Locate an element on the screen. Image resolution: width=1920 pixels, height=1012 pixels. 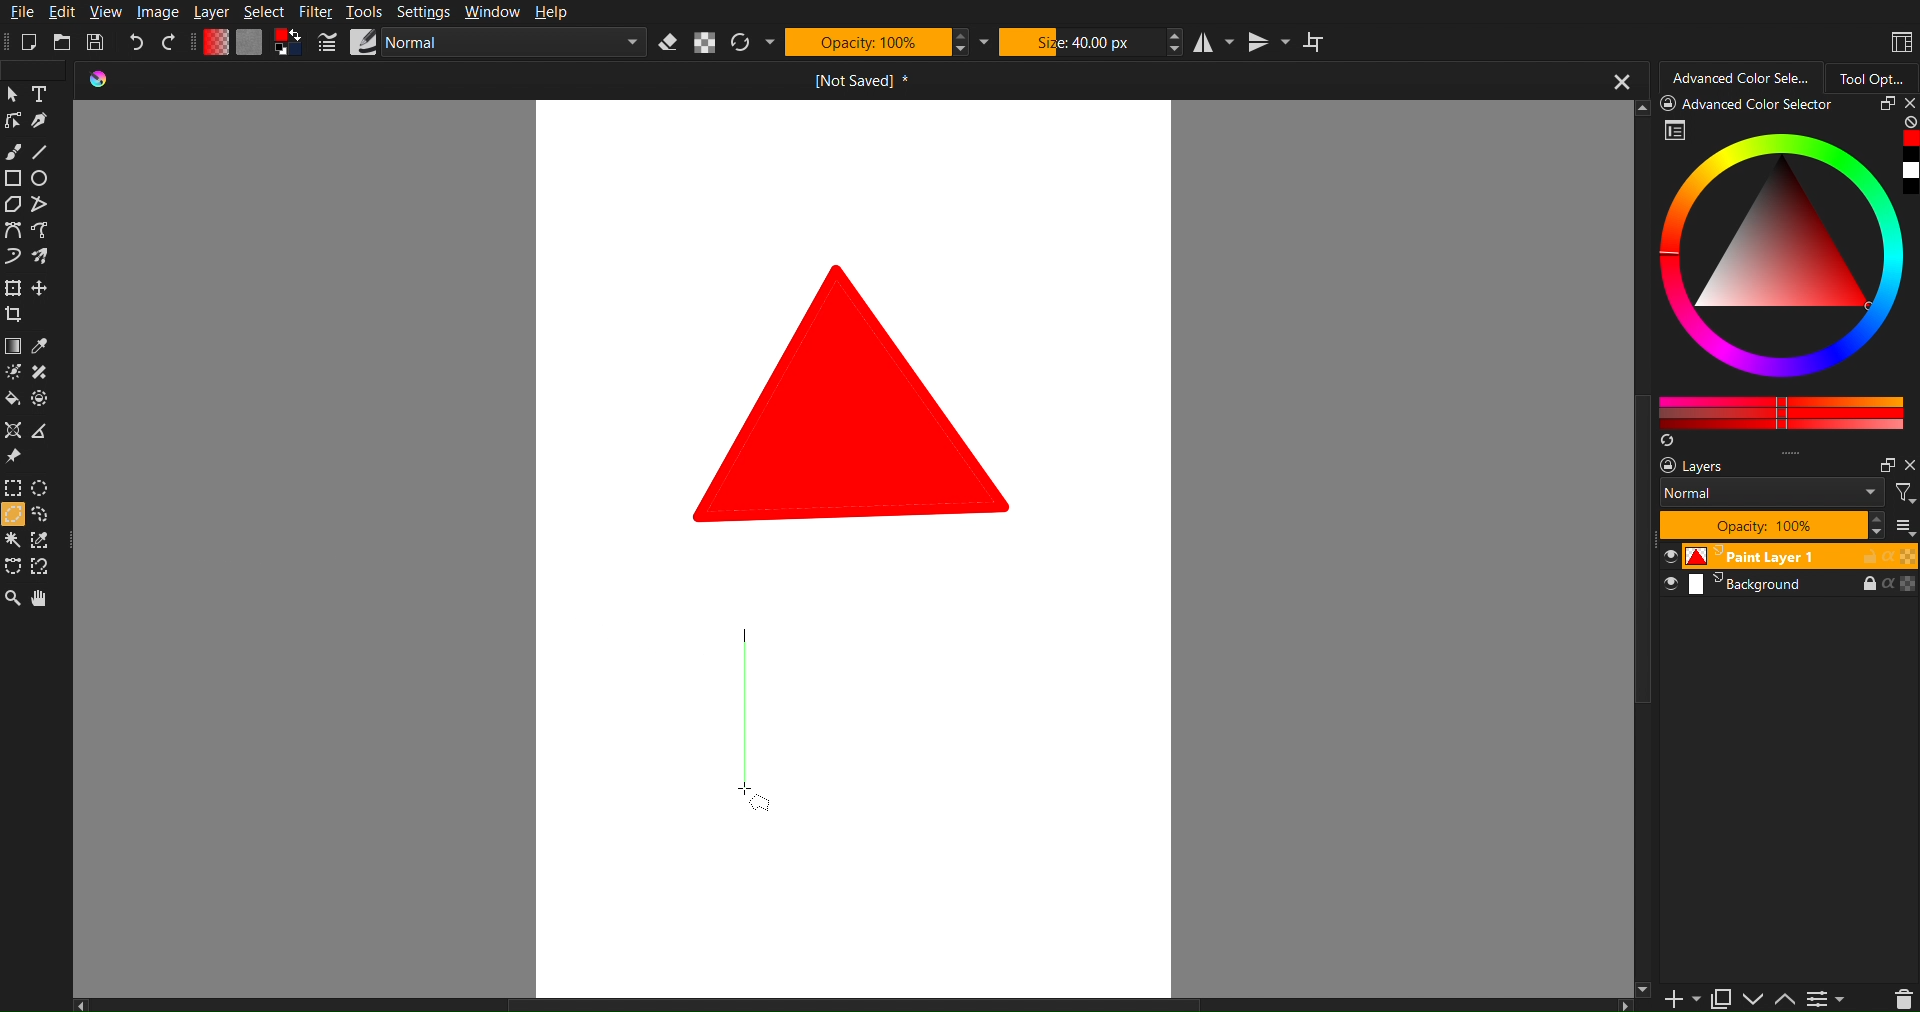
Color Settings is located at coordinates (252, 45).